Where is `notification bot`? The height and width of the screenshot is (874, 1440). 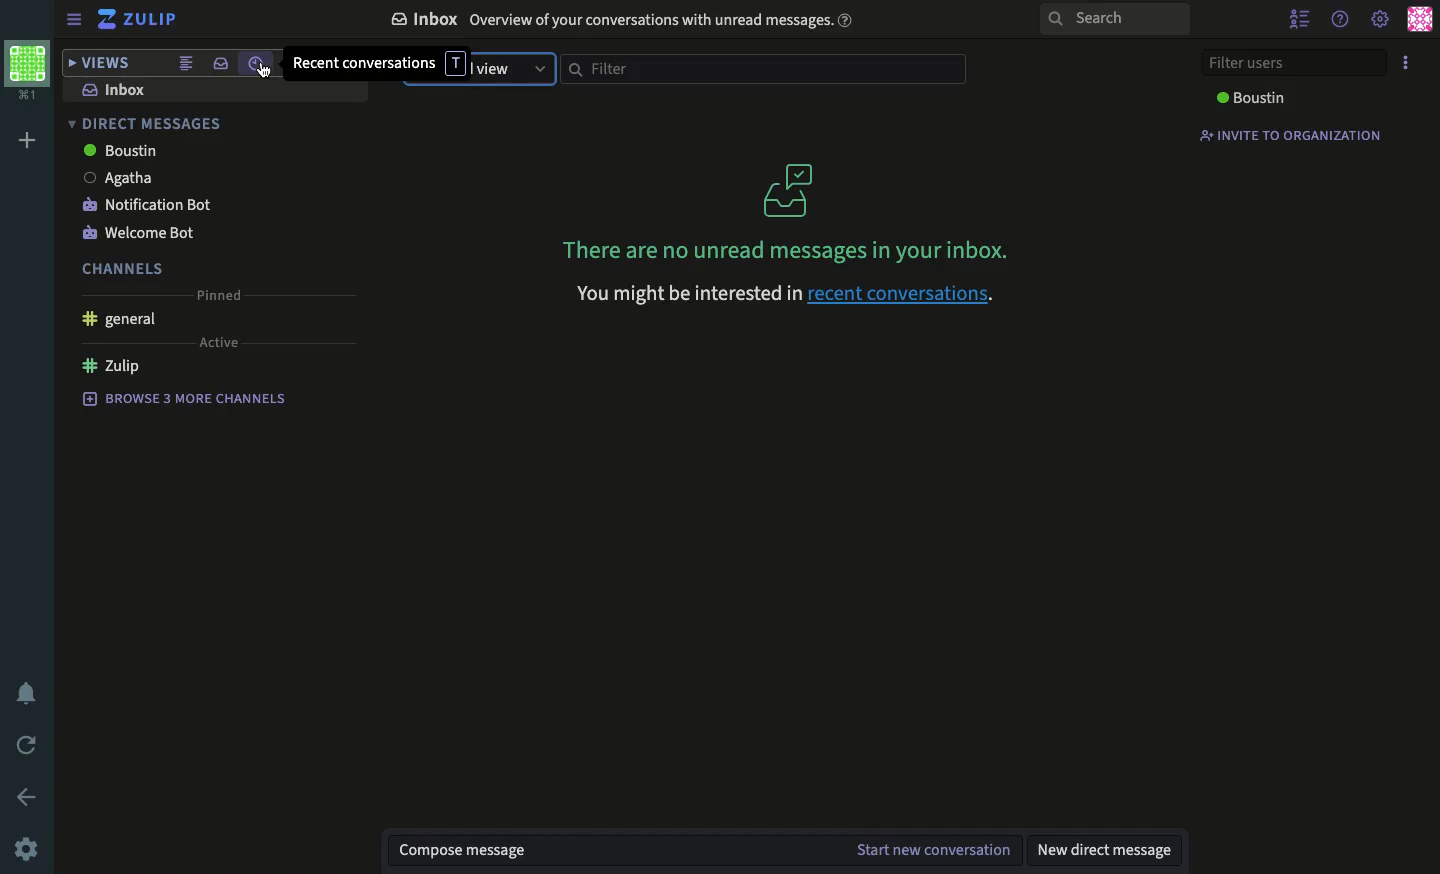
notification bot is located at coordinates (144, 206).